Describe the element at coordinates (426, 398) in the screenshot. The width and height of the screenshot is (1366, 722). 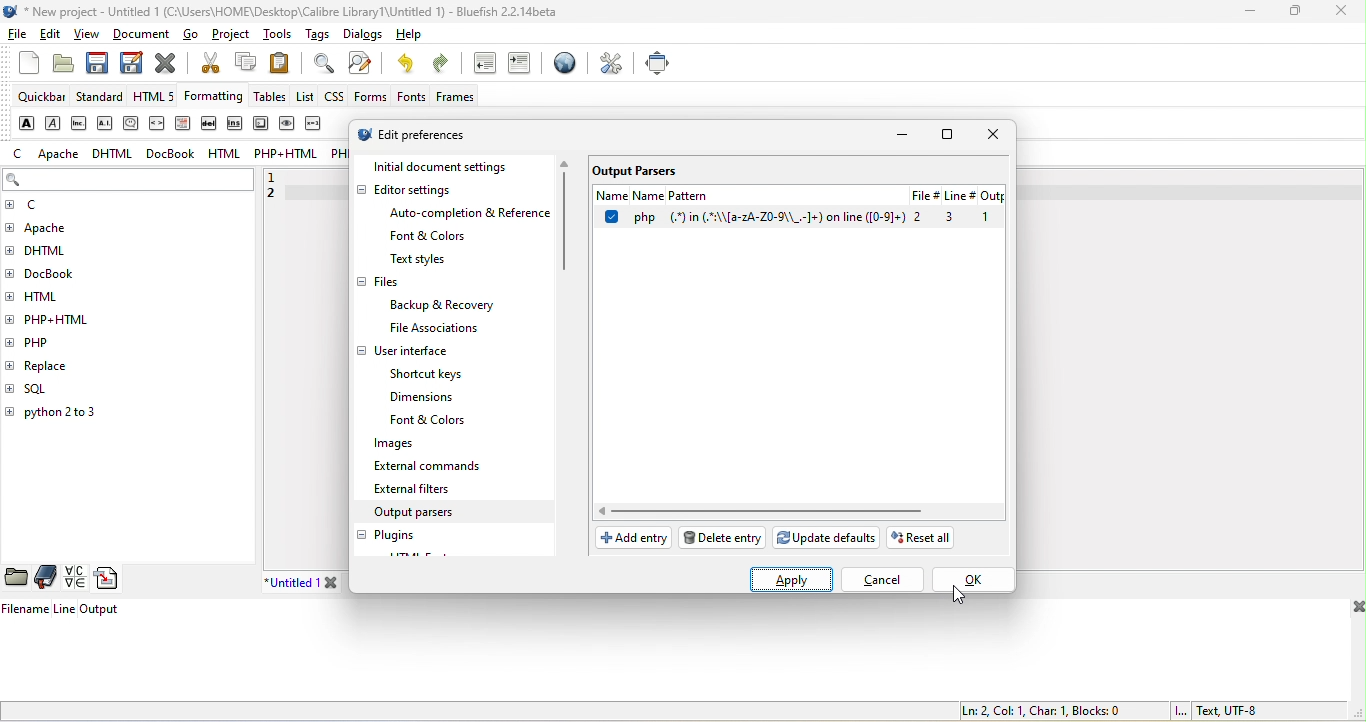
I see `dimensions` at that location.